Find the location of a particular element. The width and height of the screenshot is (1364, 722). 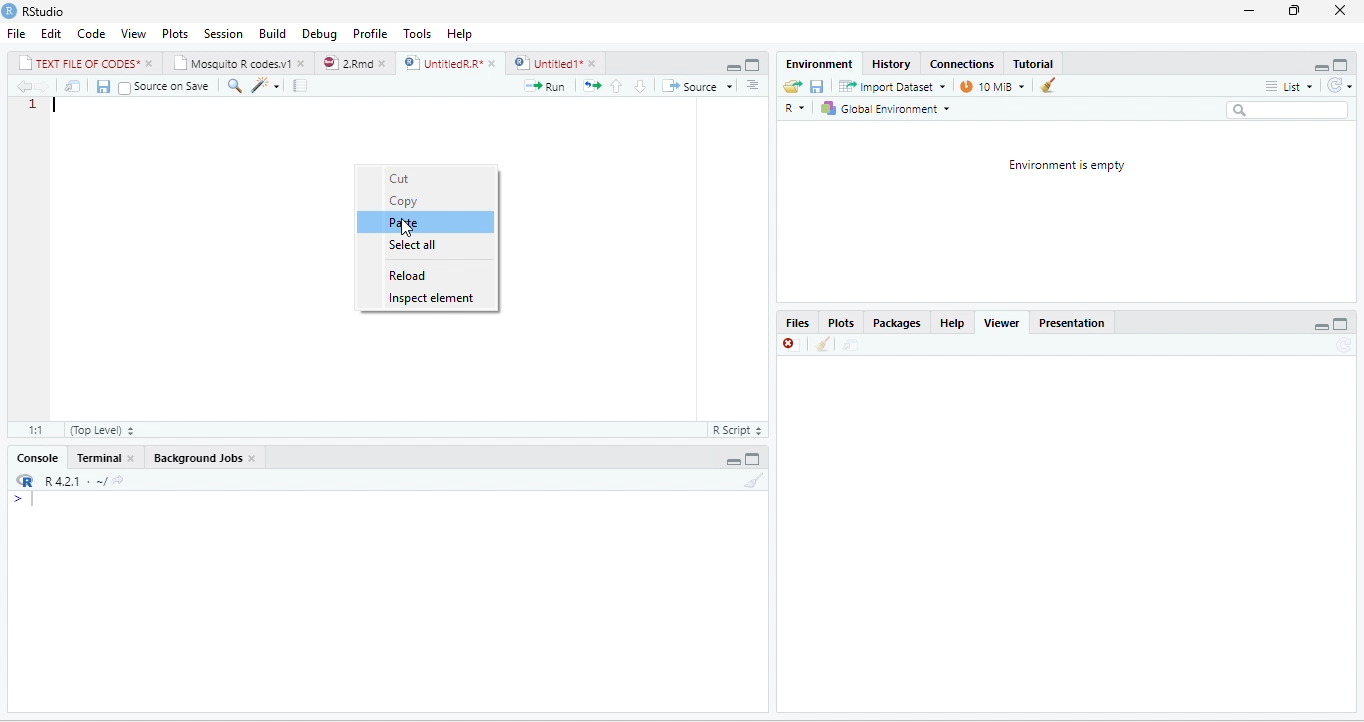

History is located at coordinates (891, 63).